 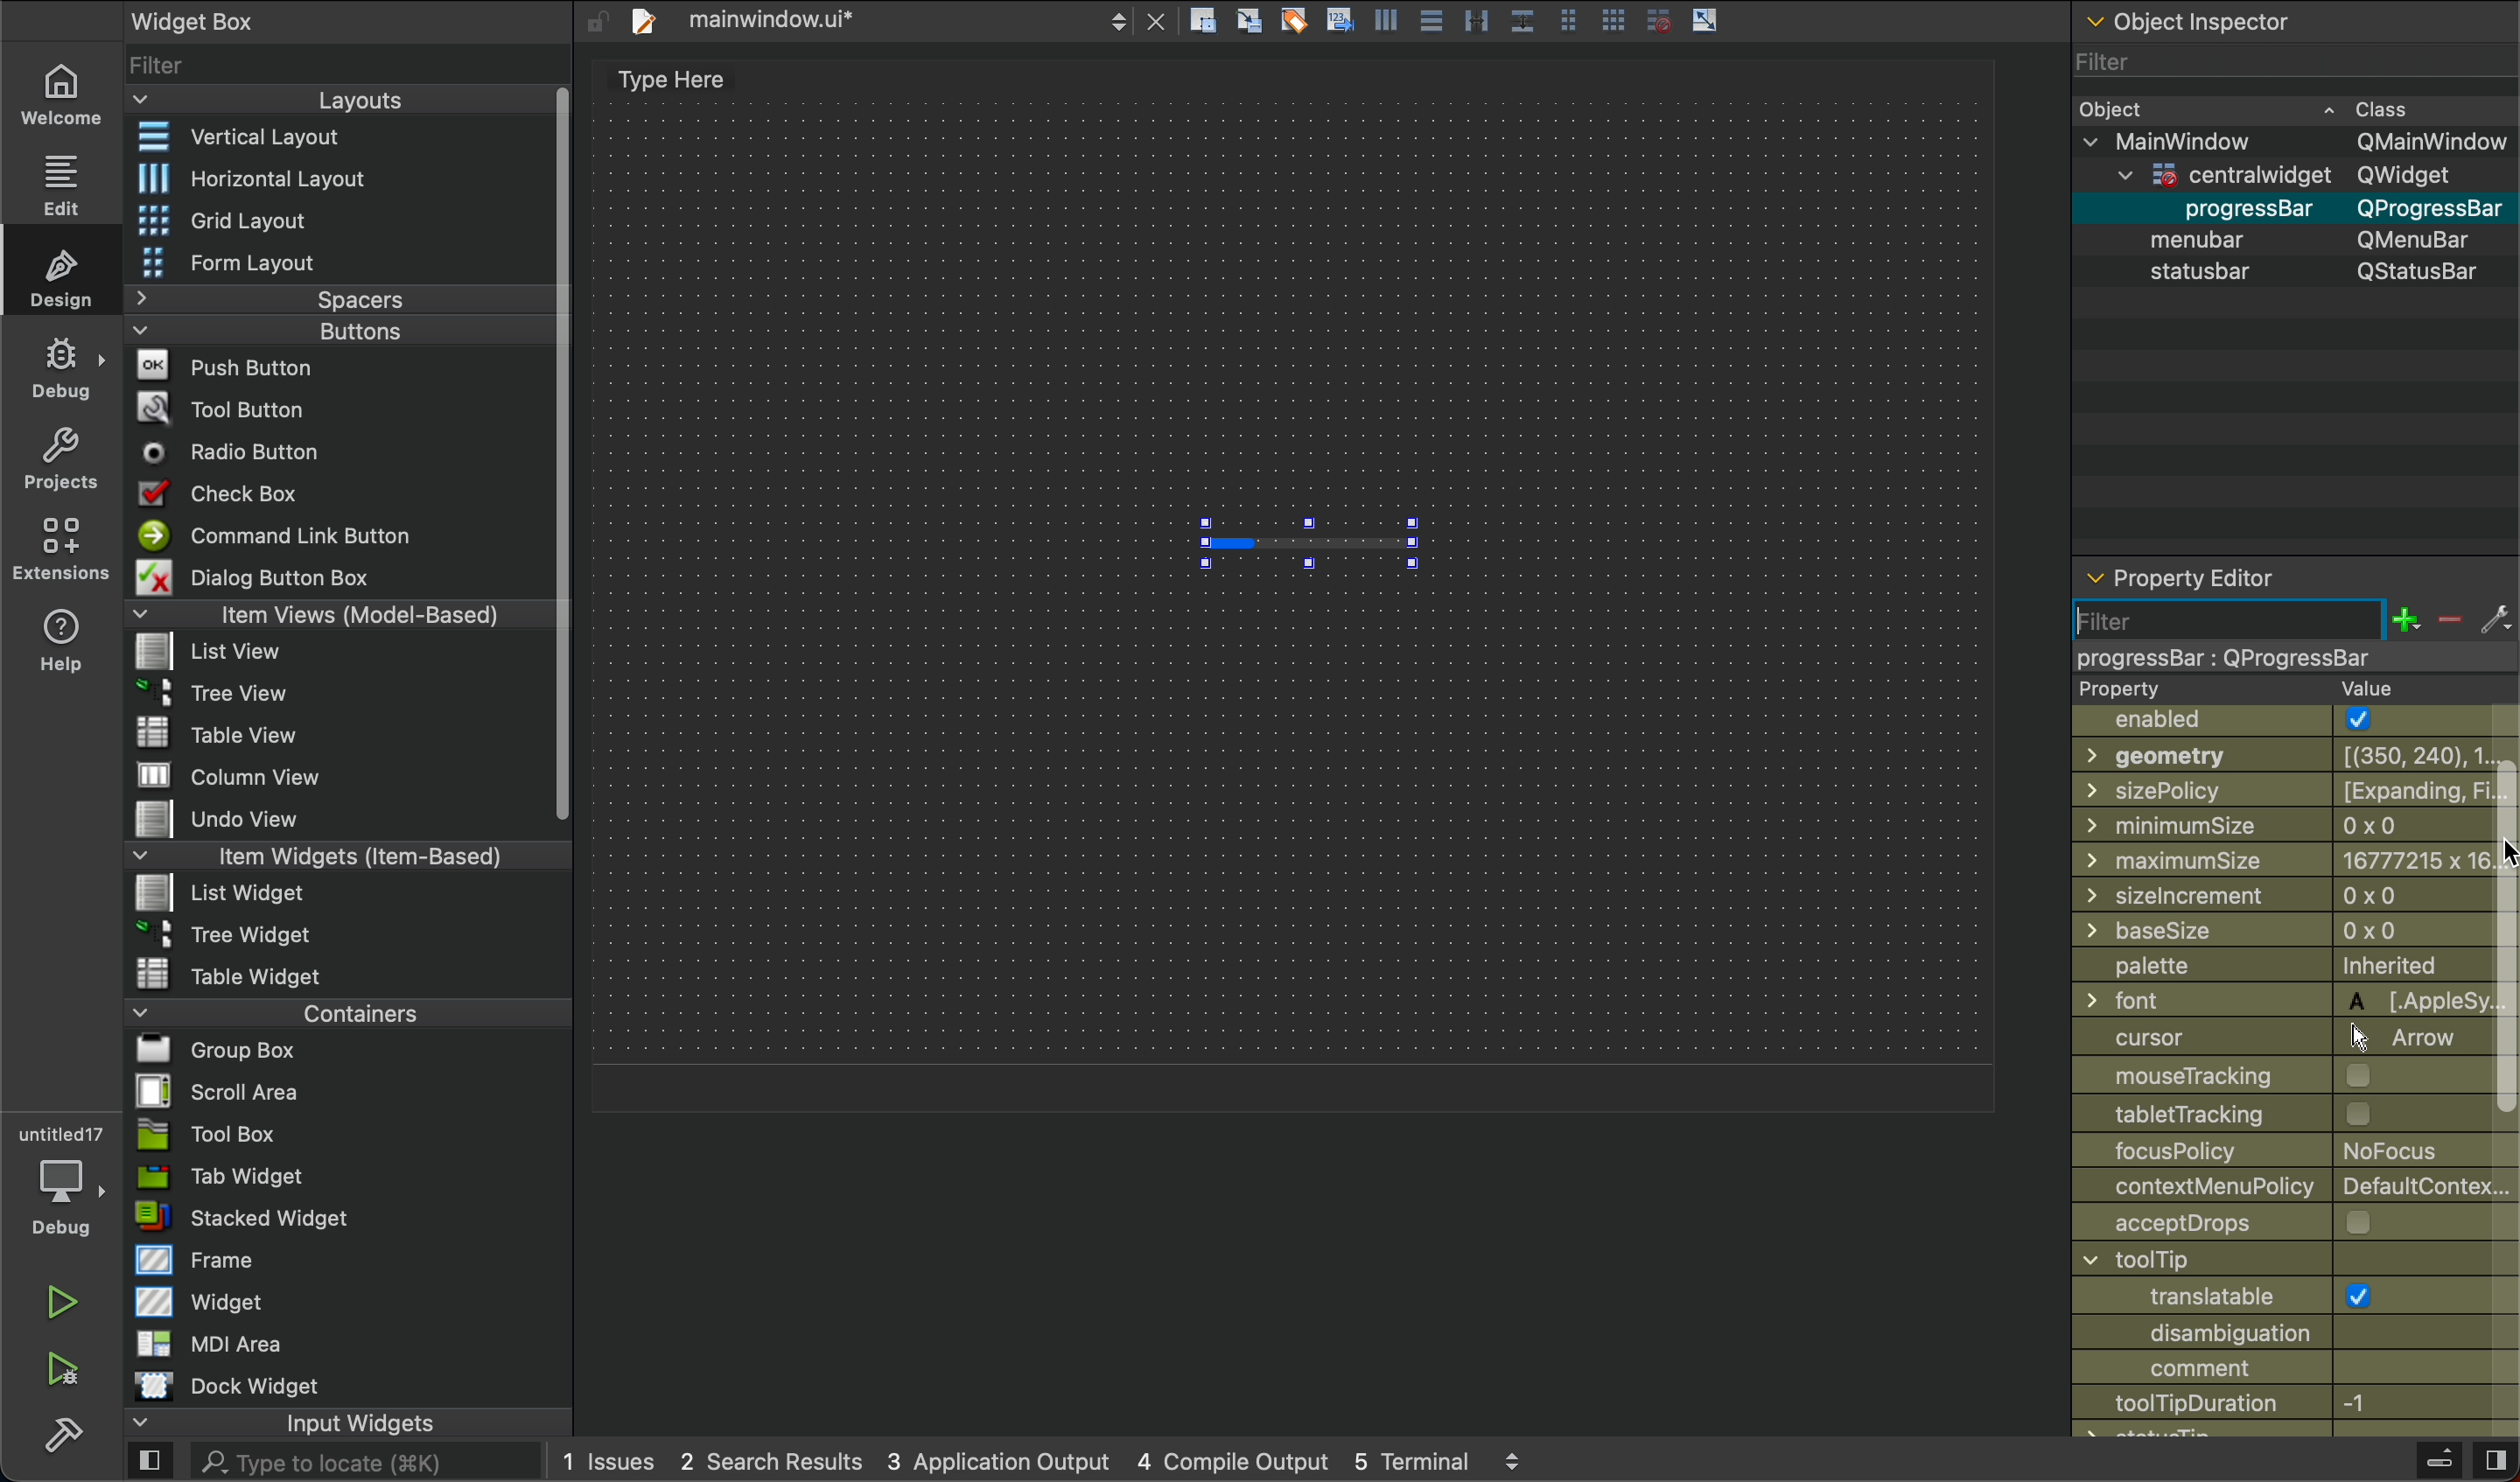 What do you see at coordinates (2504, 945) in the screenshot?
I see `Vertical Scrollbar` at bounding box center [2504, 945].